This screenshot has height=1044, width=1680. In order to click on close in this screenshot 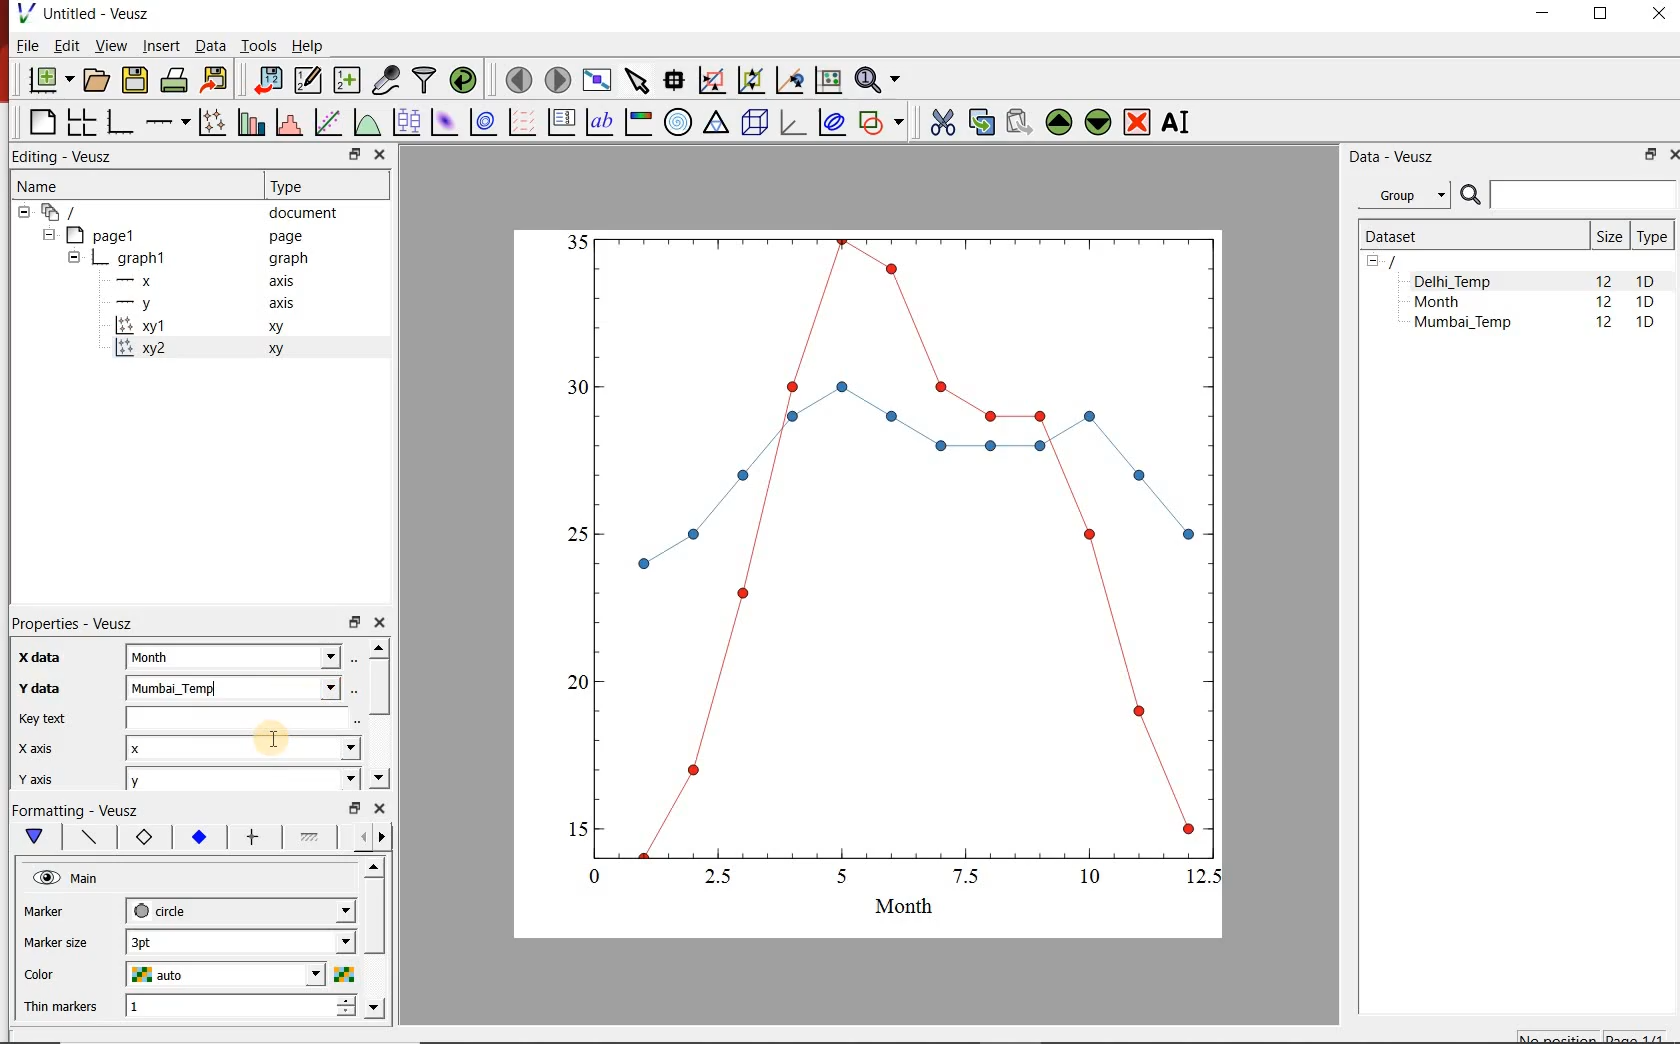, I will do `click(379, 808)`.